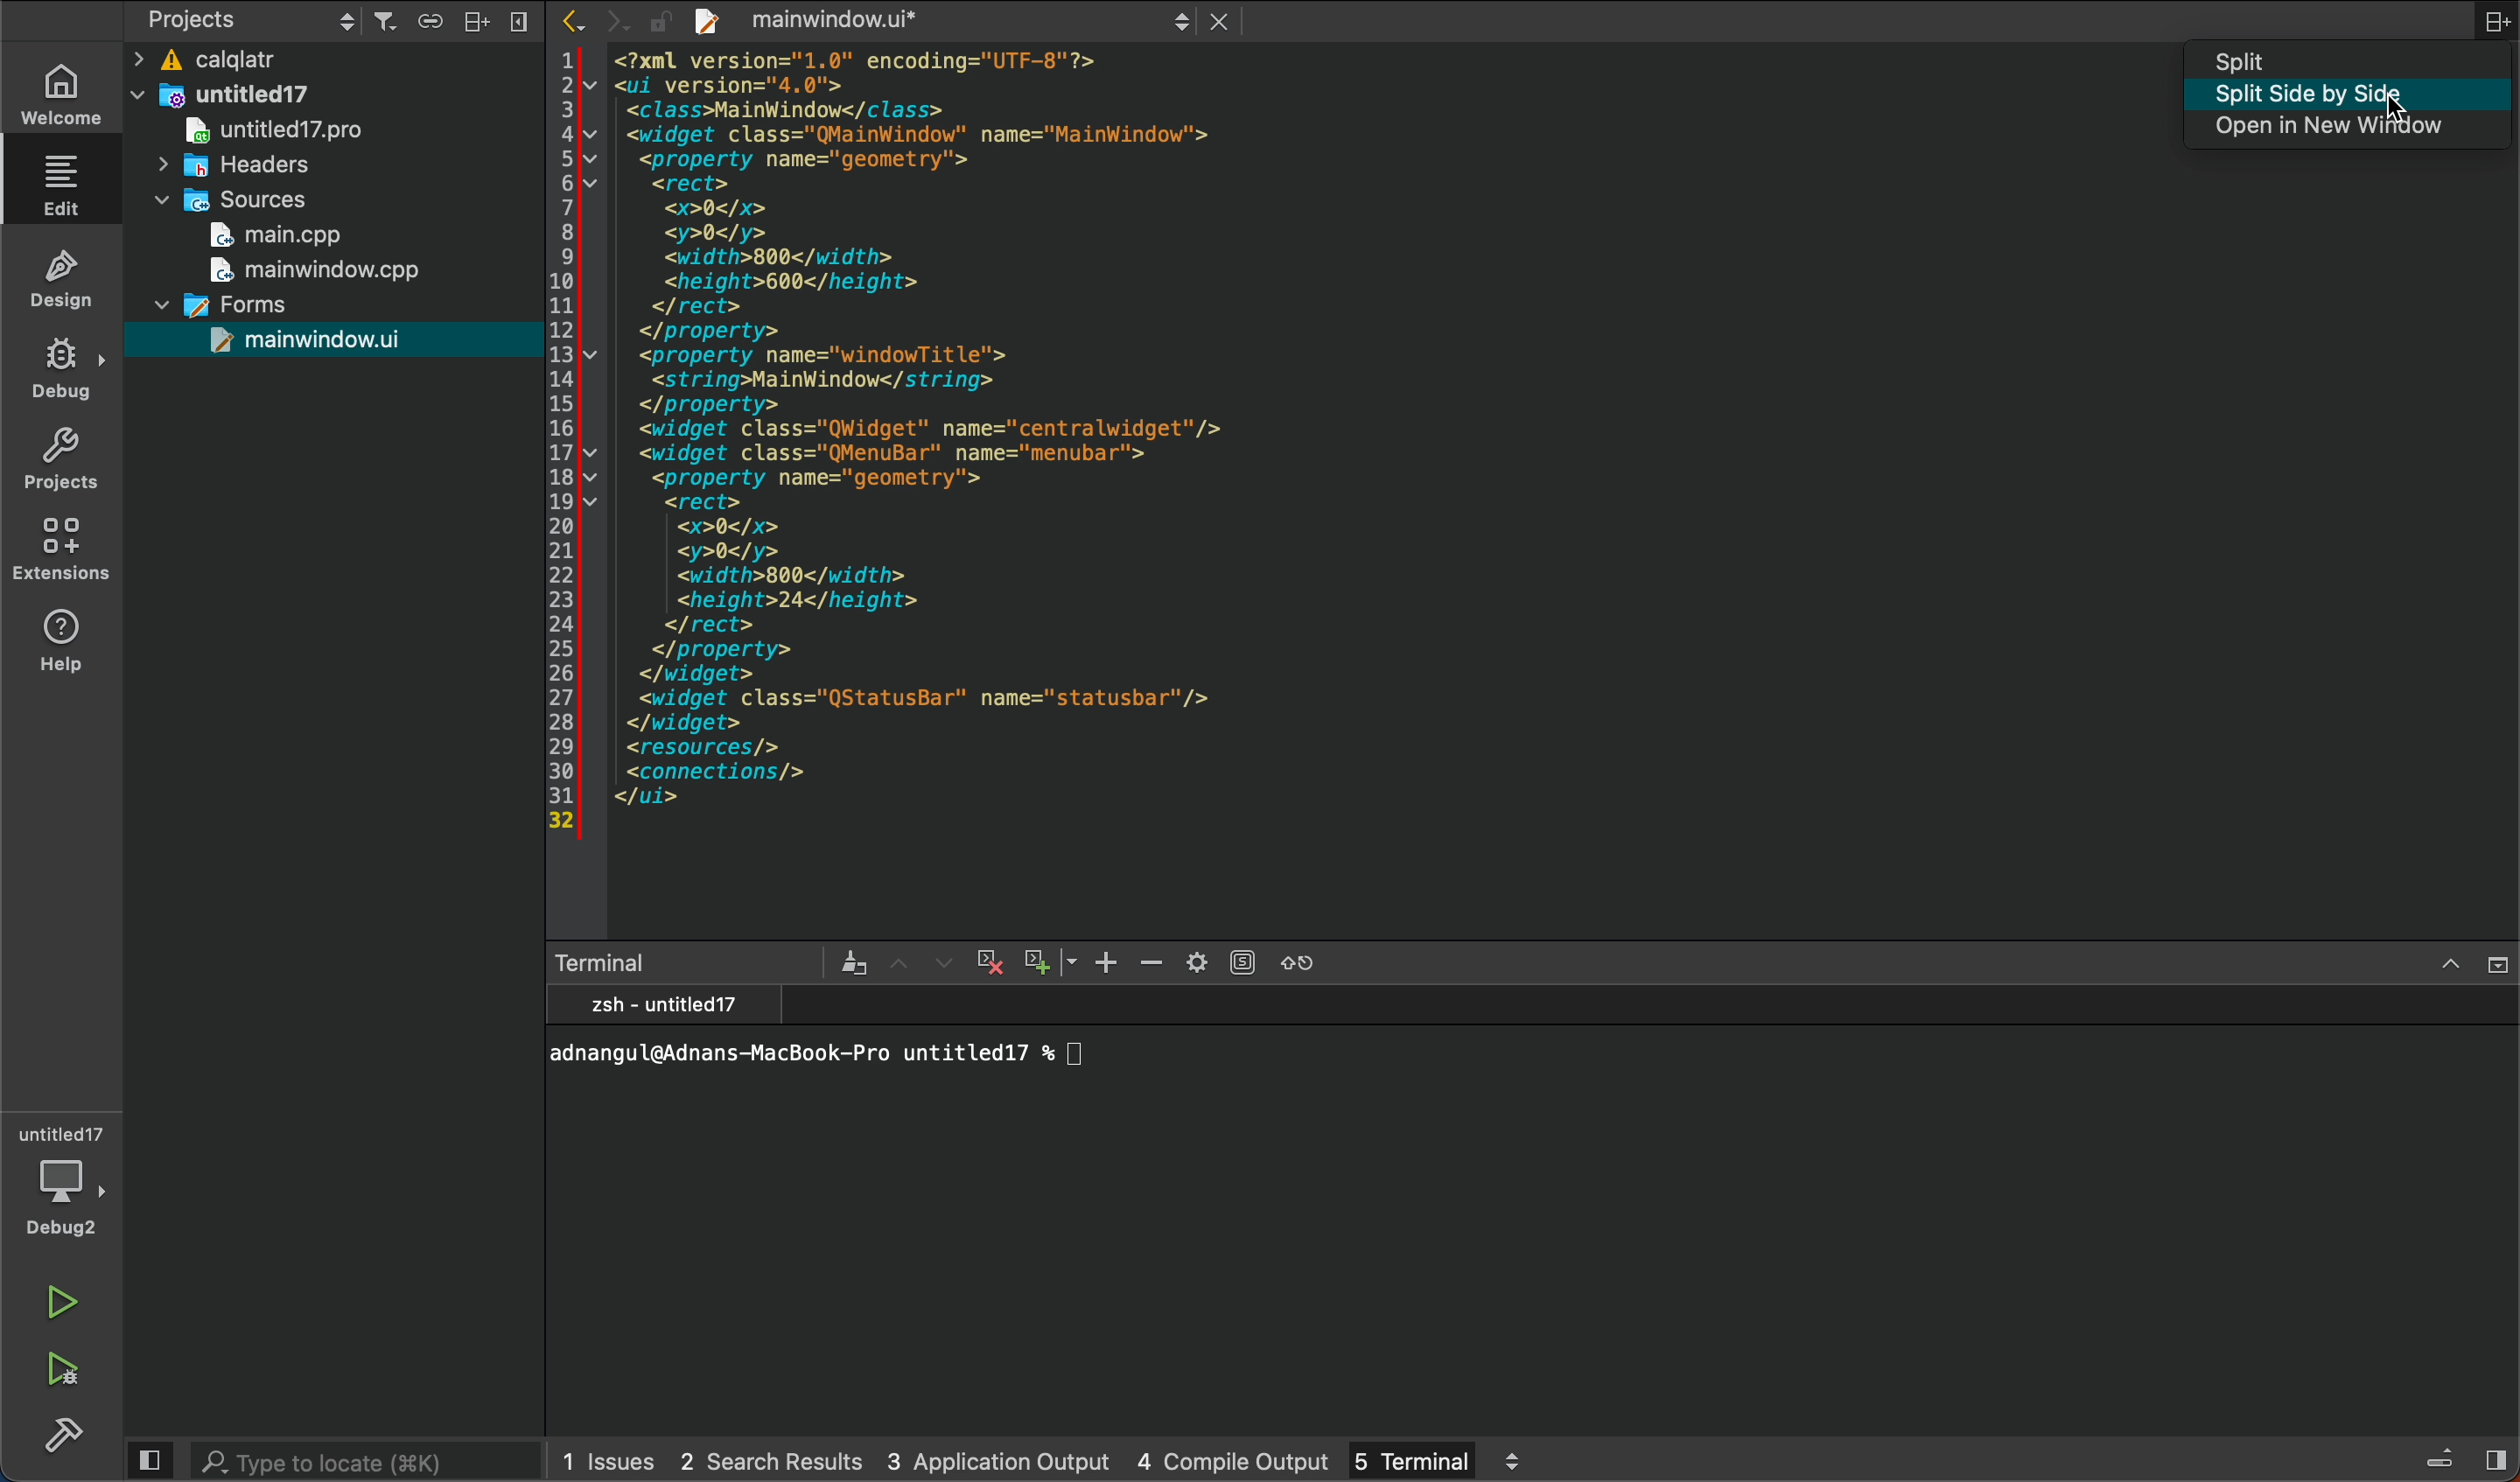 The image size is (2520, 1482). Describe the element at coordinates (1136, 492) in the screenshot. I see `file content` at that location.